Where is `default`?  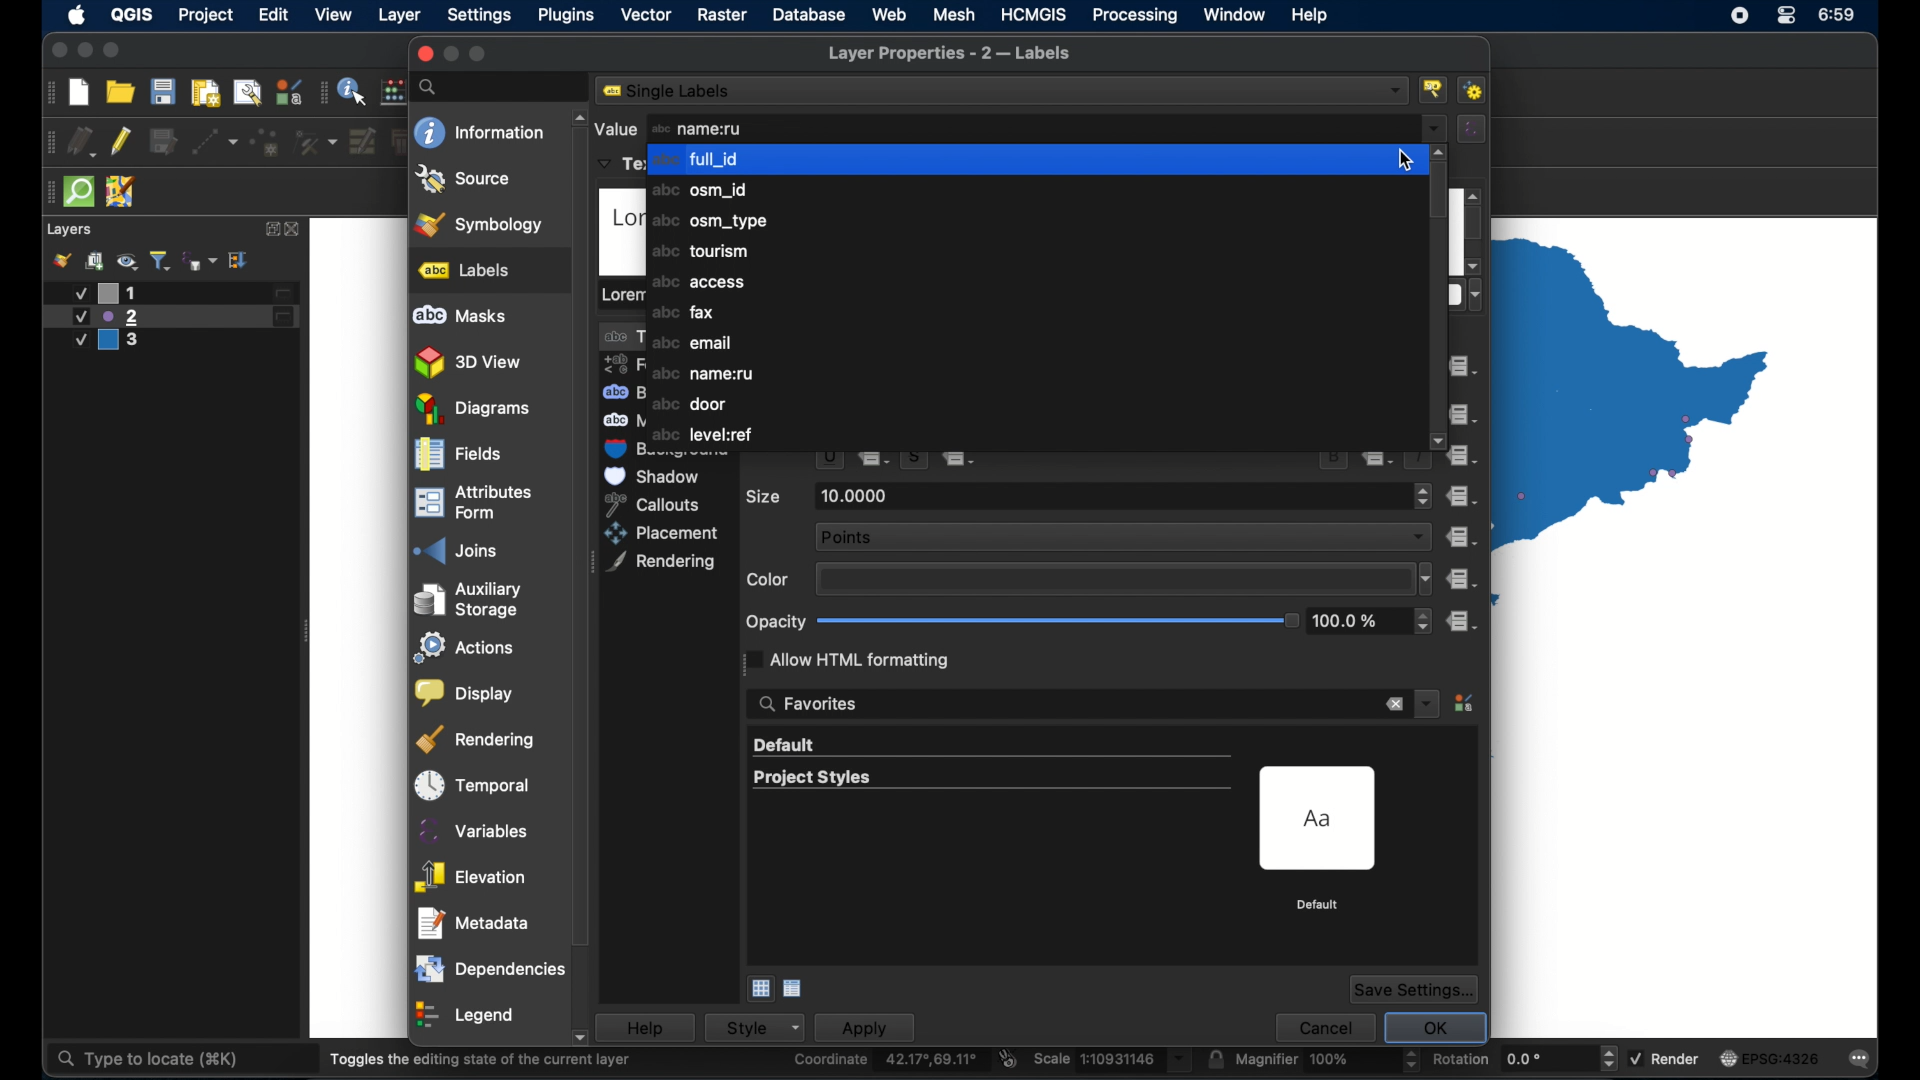 default is located at coordinates (786, 746).